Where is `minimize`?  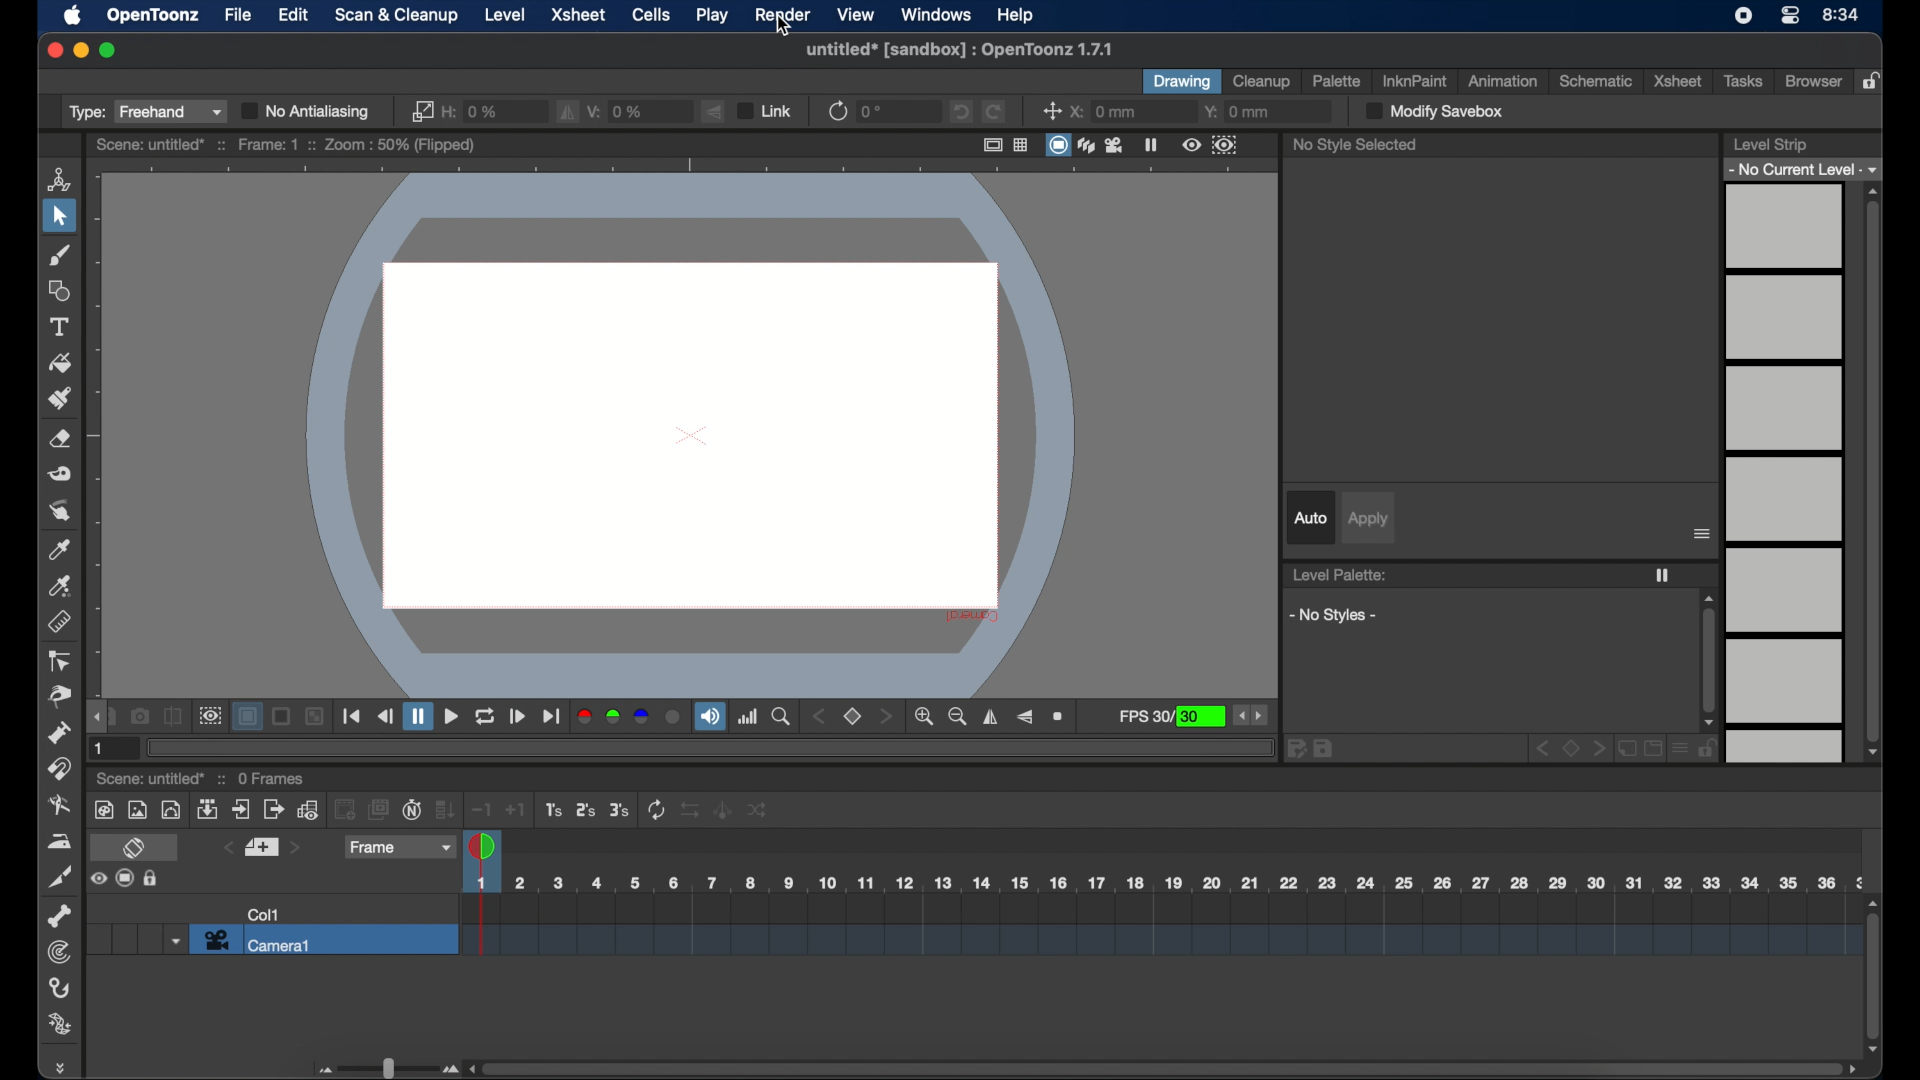 minimize is located at coordinates (79, 50).